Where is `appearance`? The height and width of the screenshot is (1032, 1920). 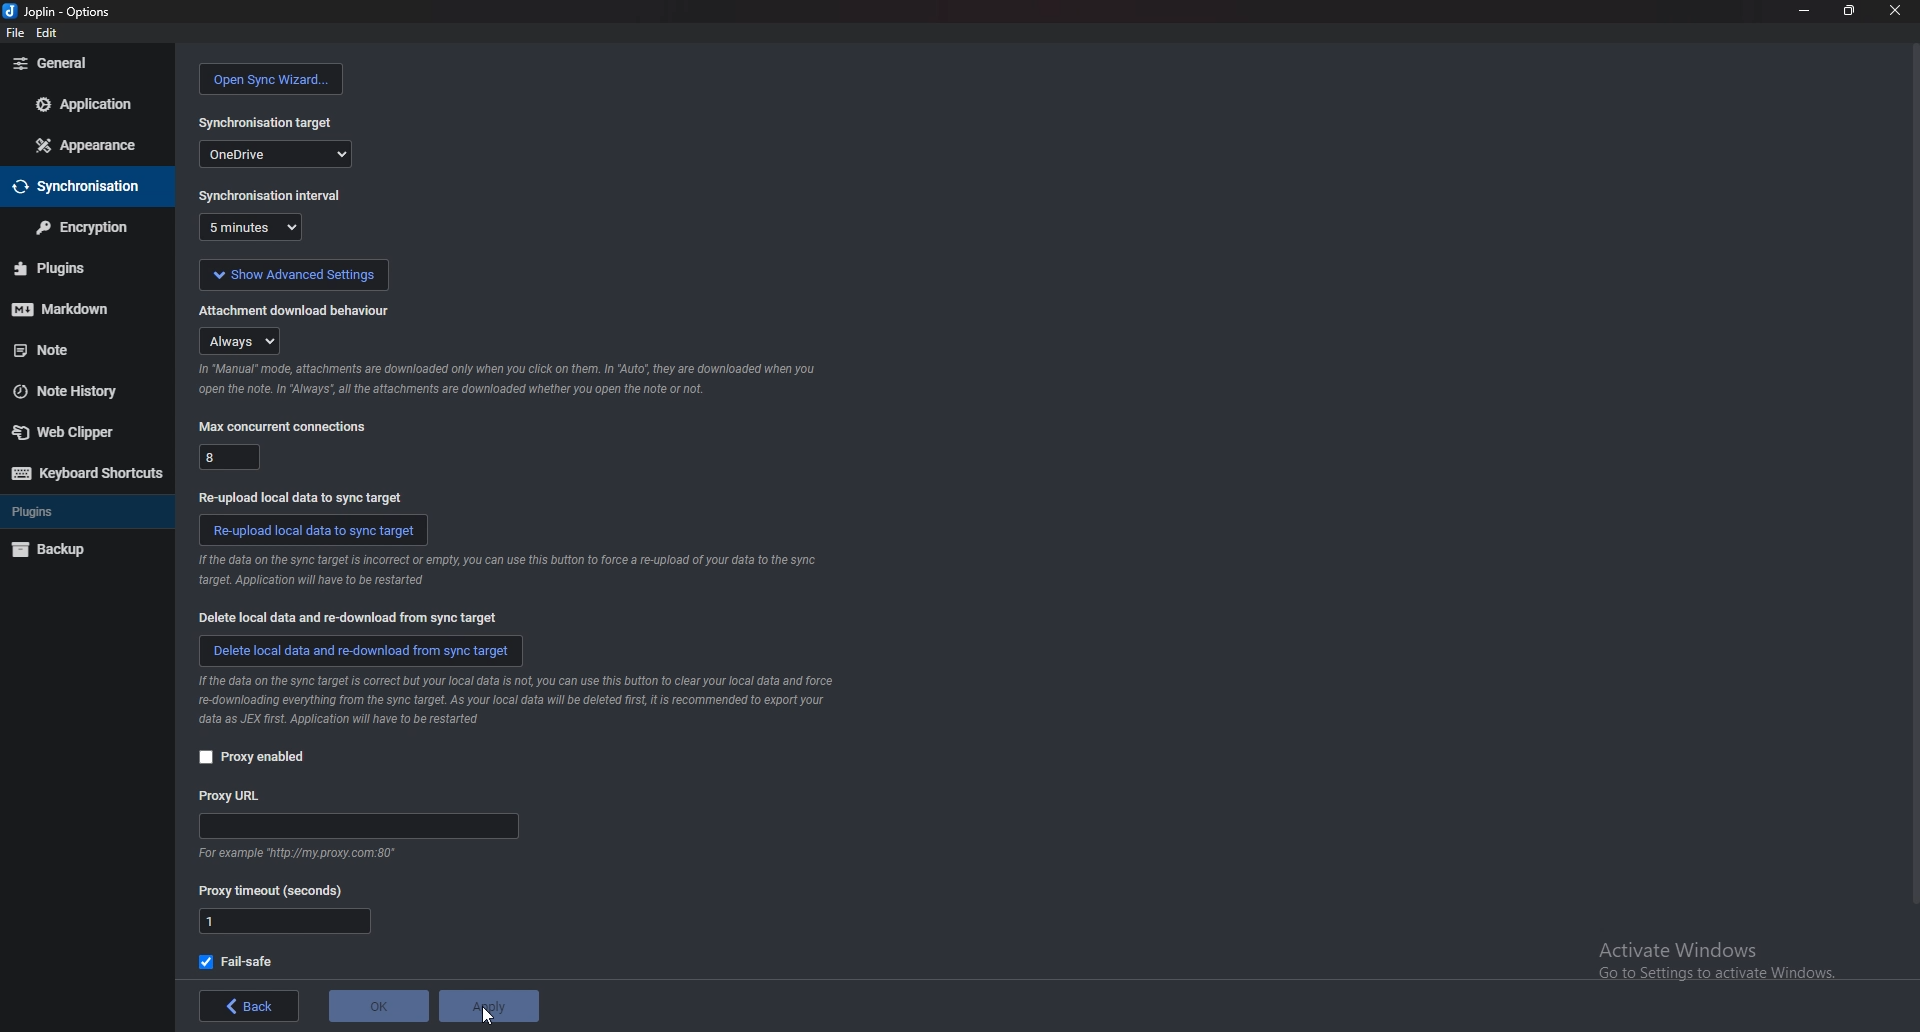 appearance is located at coordinates (87, 145).